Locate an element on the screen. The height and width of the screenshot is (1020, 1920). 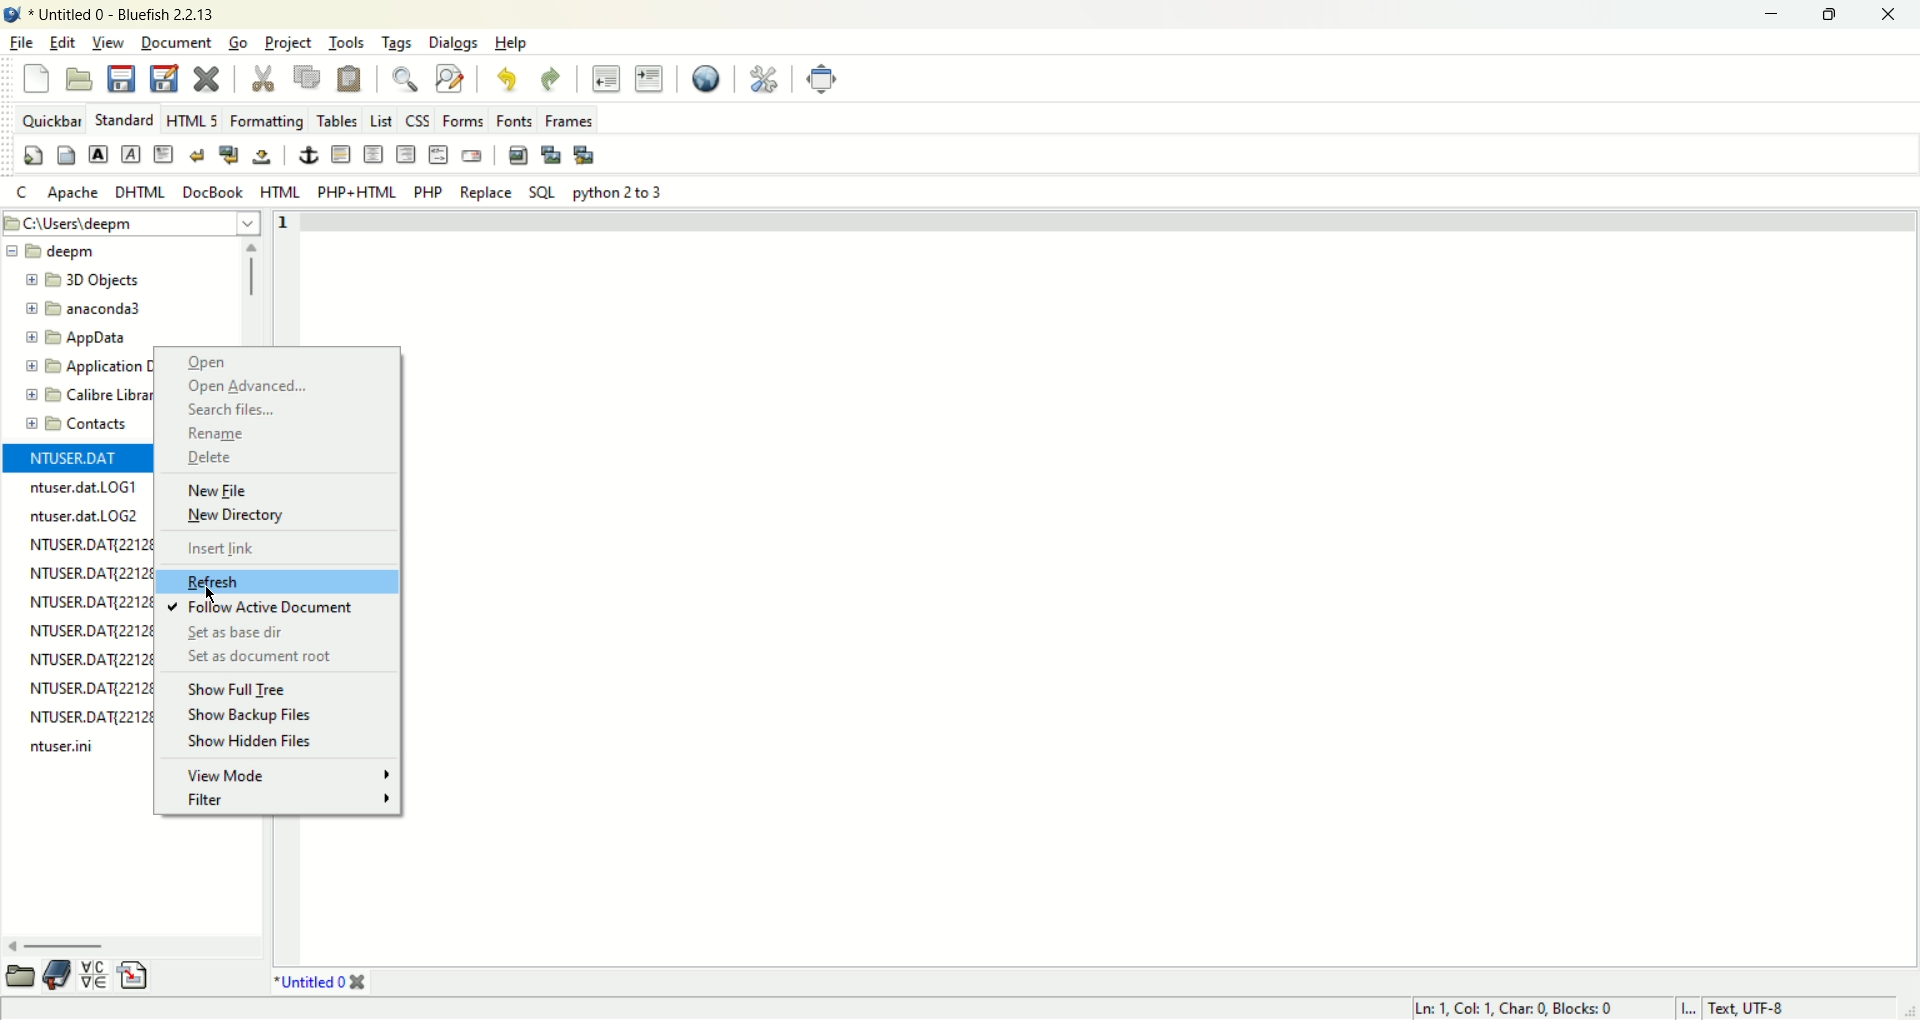
paste is located at coordinates (350, 80).